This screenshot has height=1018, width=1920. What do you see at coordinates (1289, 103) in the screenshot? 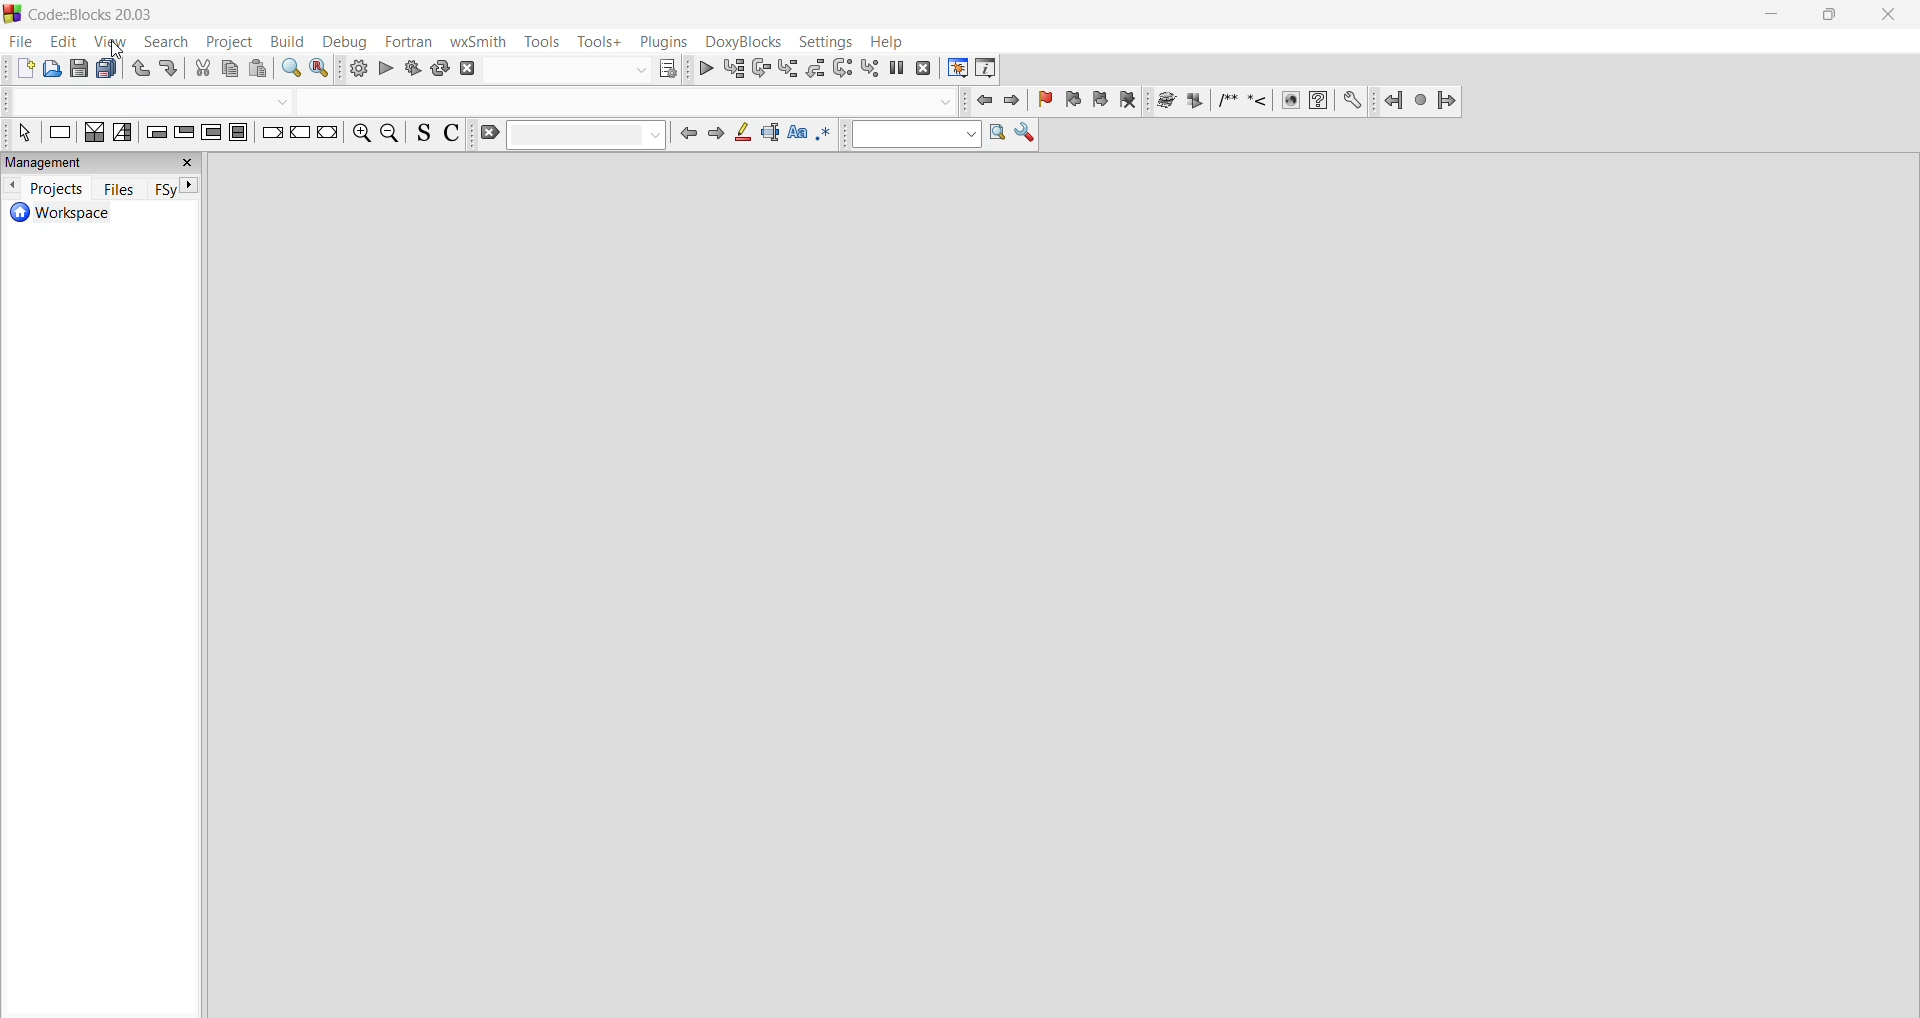
I see `HTML` at bounding box center [1289, 103].